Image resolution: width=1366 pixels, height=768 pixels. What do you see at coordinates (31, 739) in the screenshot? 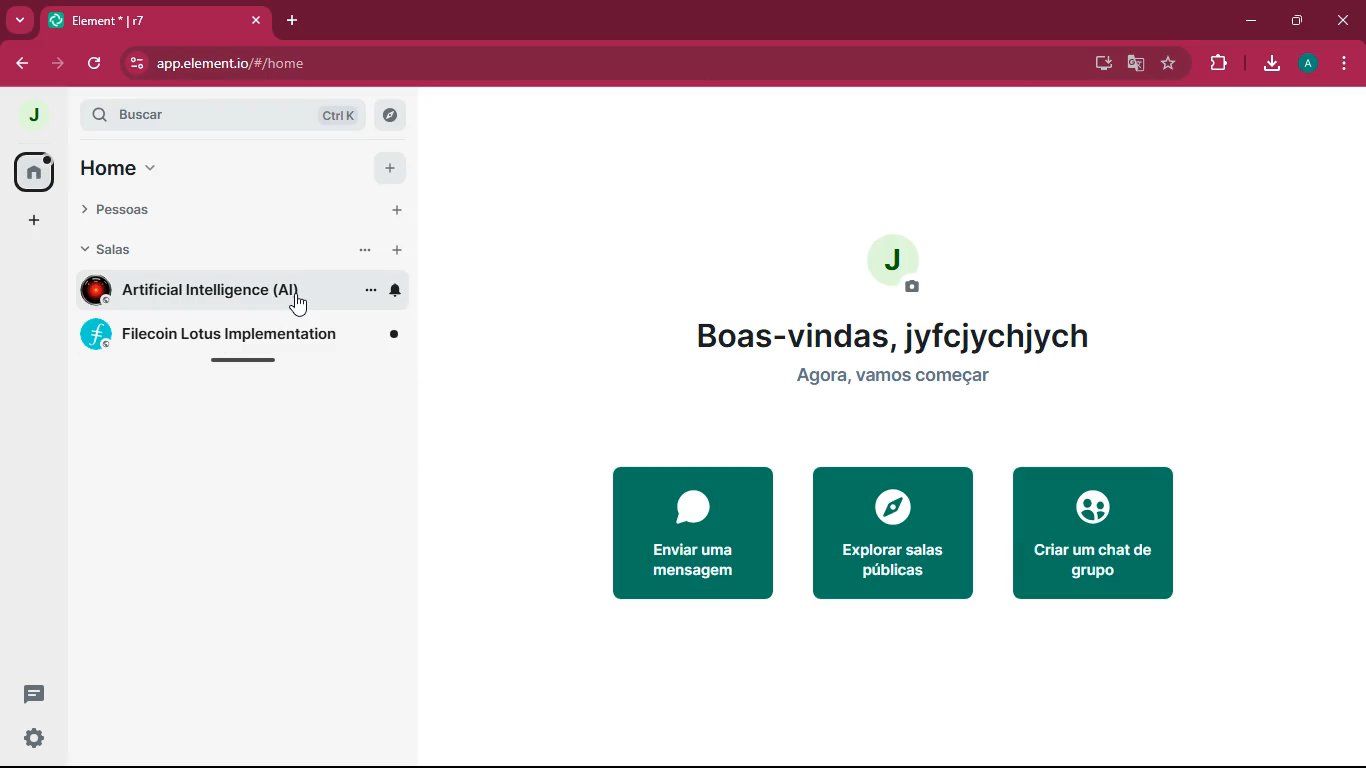
I see `settings` at bounding box center [31, 739].